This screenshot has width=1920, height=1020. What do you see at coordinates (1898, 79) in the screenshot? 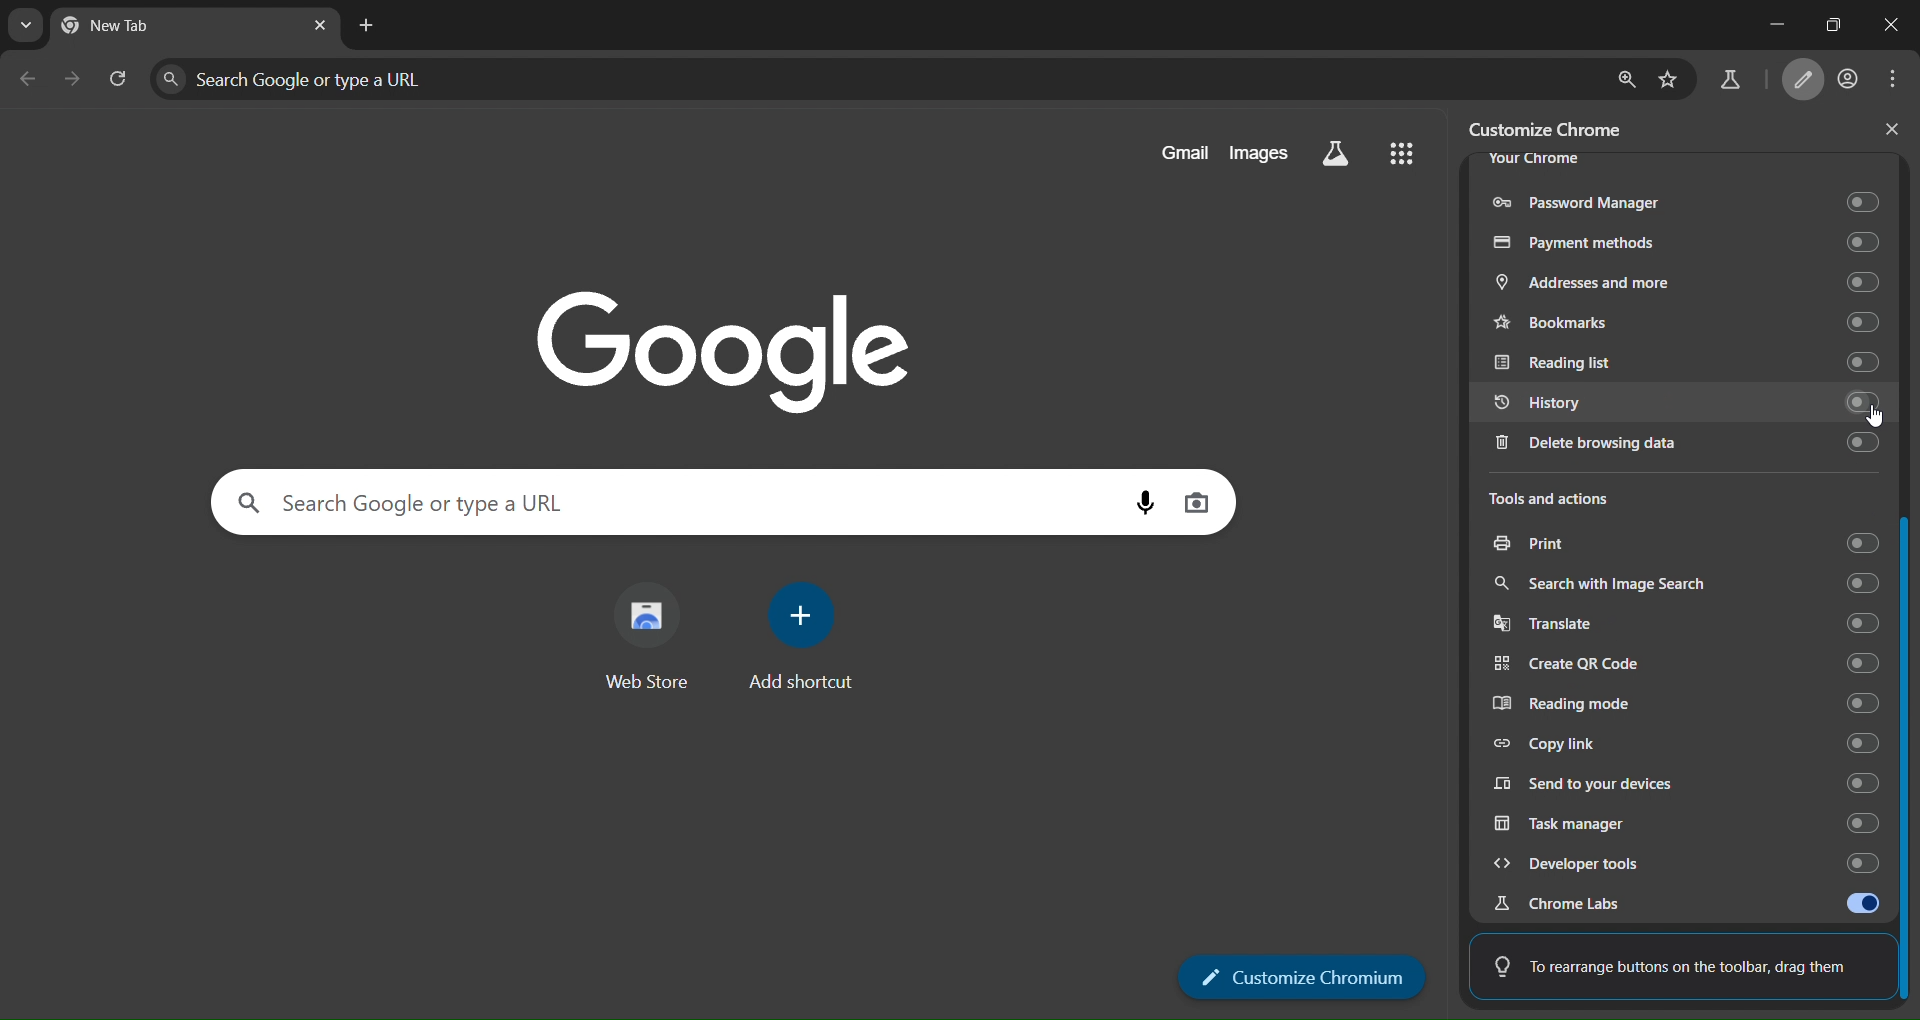
I see `menu` at bounding box center [1898, 79].